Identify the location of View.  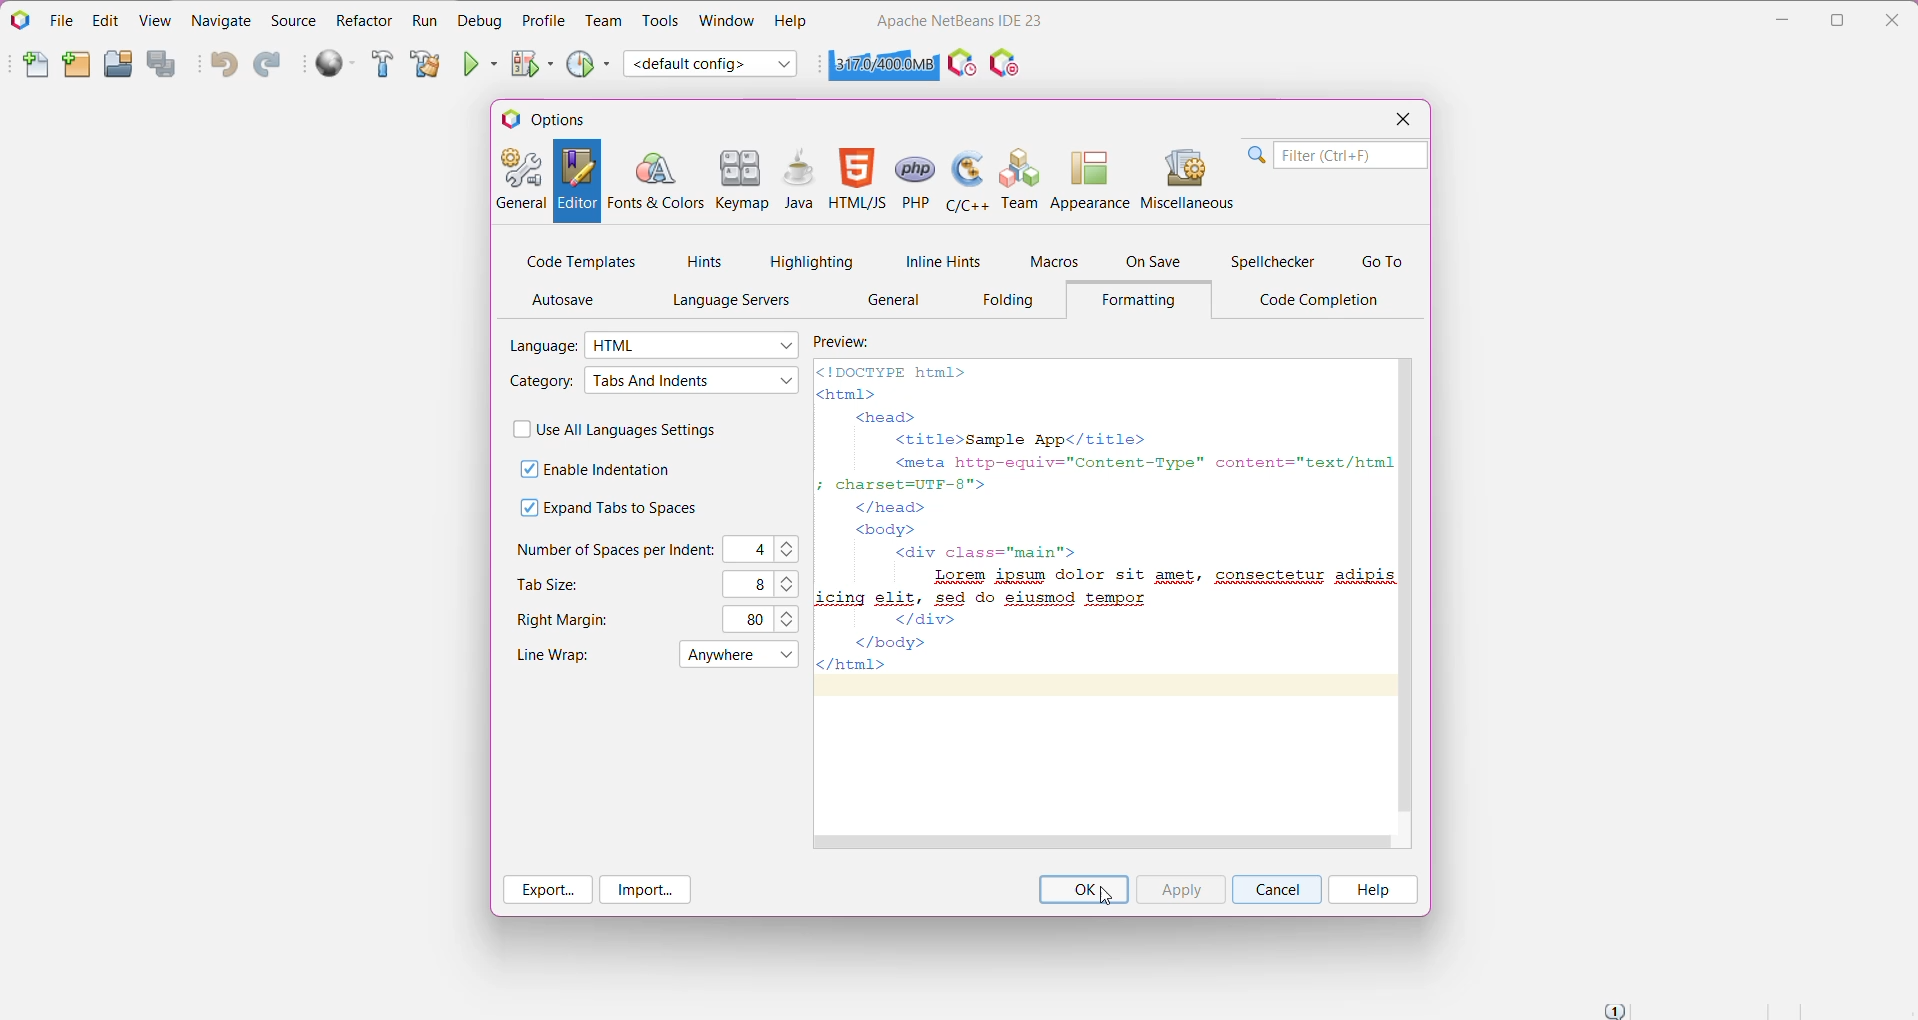
(157, 19).